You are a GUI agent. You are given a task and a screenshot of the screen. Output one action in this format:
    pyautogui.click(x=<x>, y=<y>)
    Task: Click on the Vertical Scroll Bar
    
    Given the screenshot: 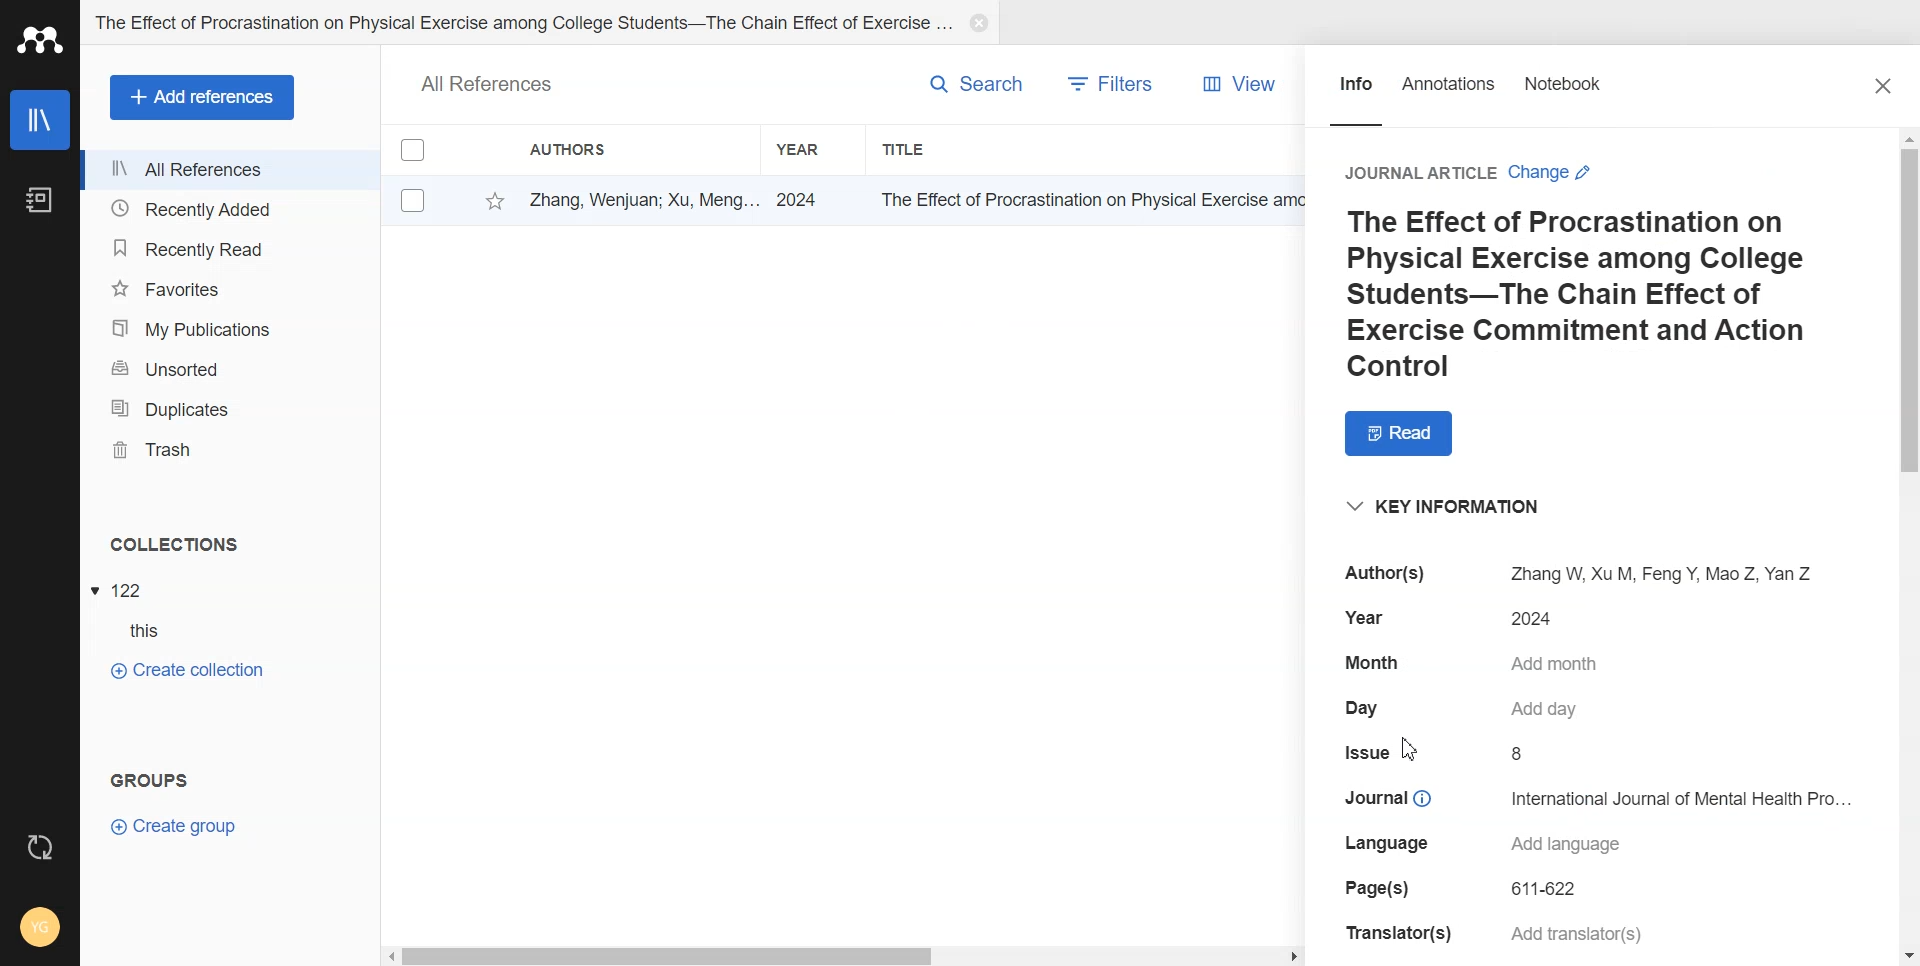 What is the action you would take?
    pyautogui.click(x=1908, y=547)
    